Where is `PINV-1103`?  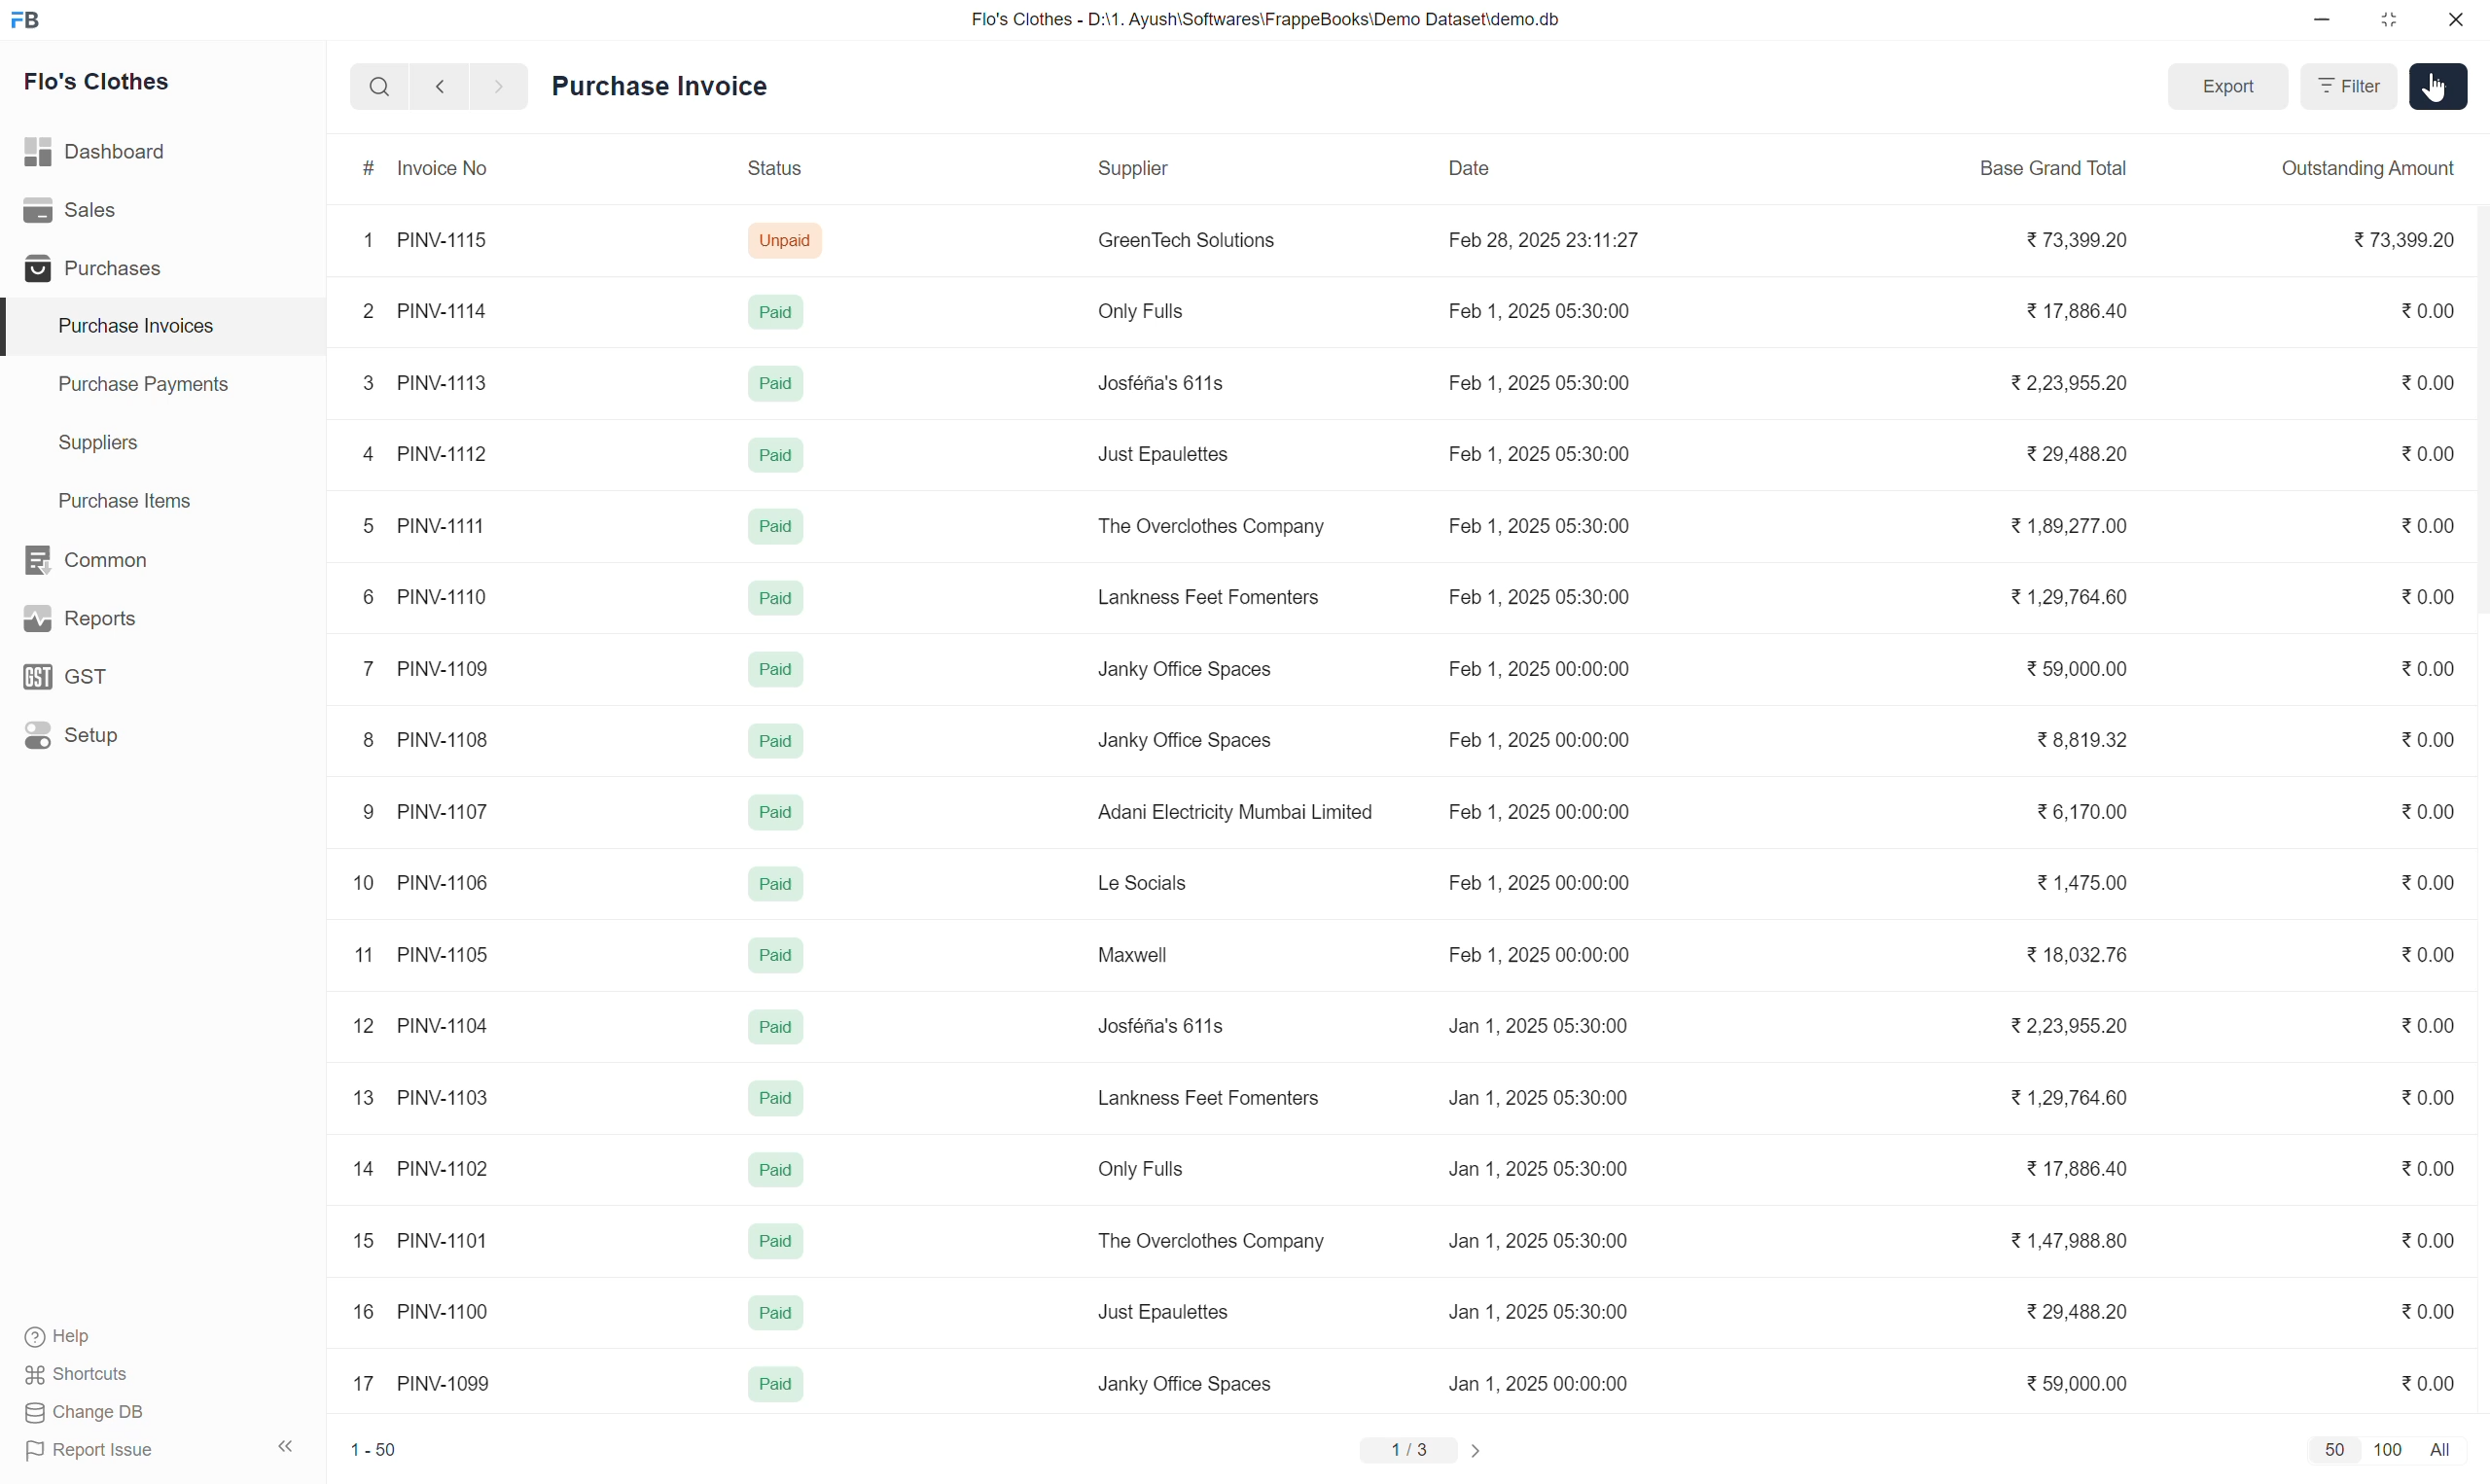
PINV-1103 is located at coordinates (442, 1098).